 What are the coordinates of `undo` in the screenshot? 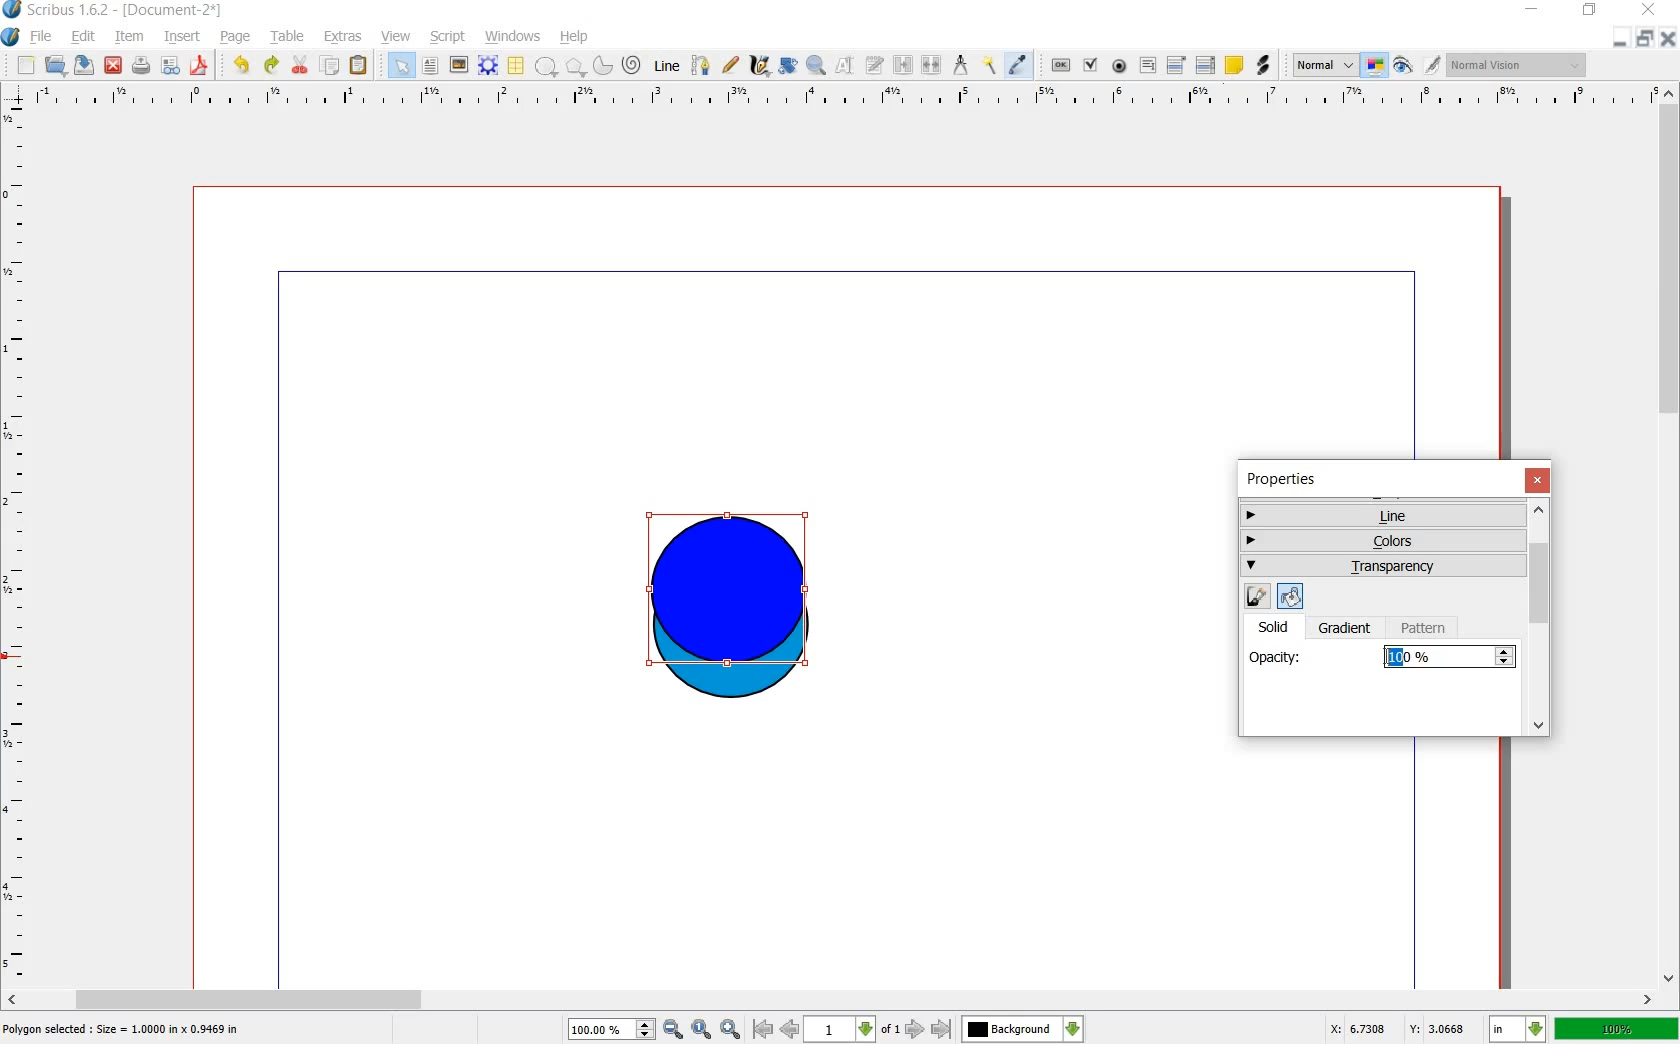 It's located at (243, 66).